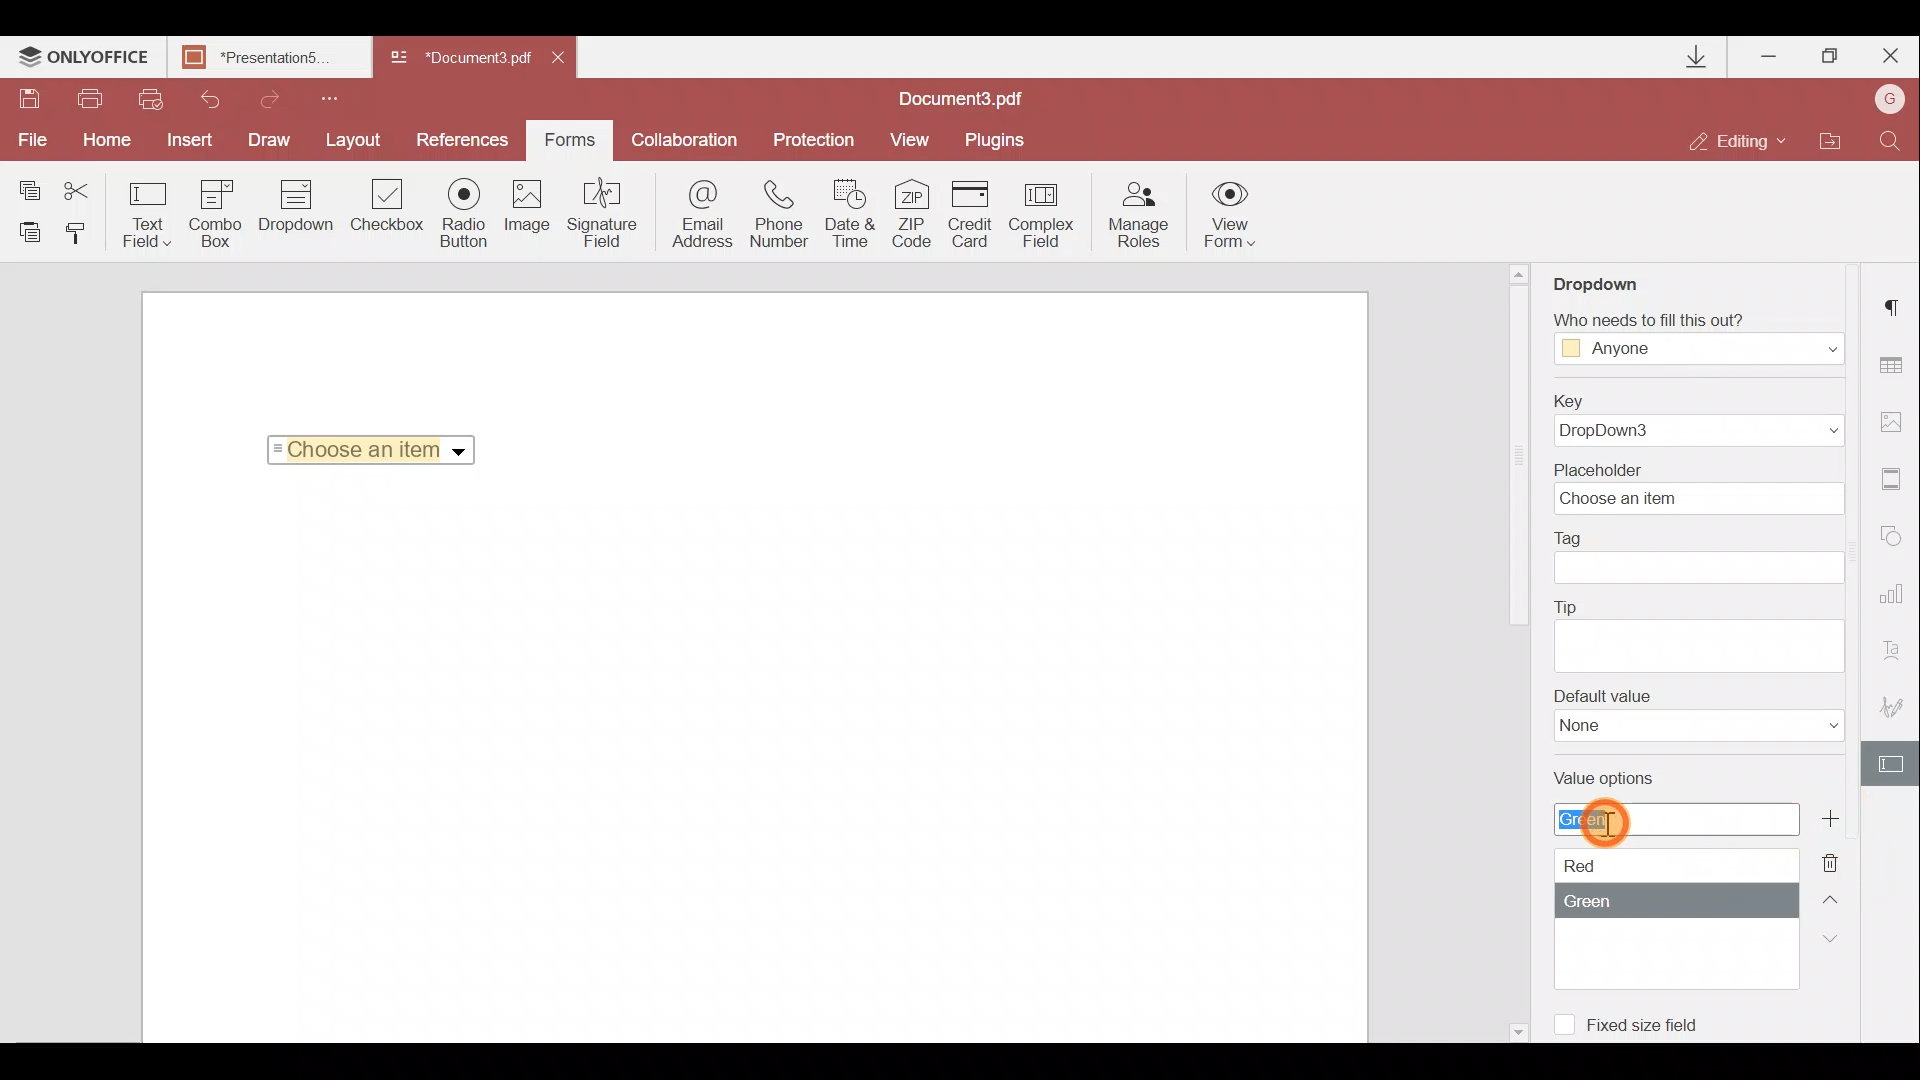 This screenshot has height=1080, width=1920. I want to click on Dropdown, so click(461, 452).